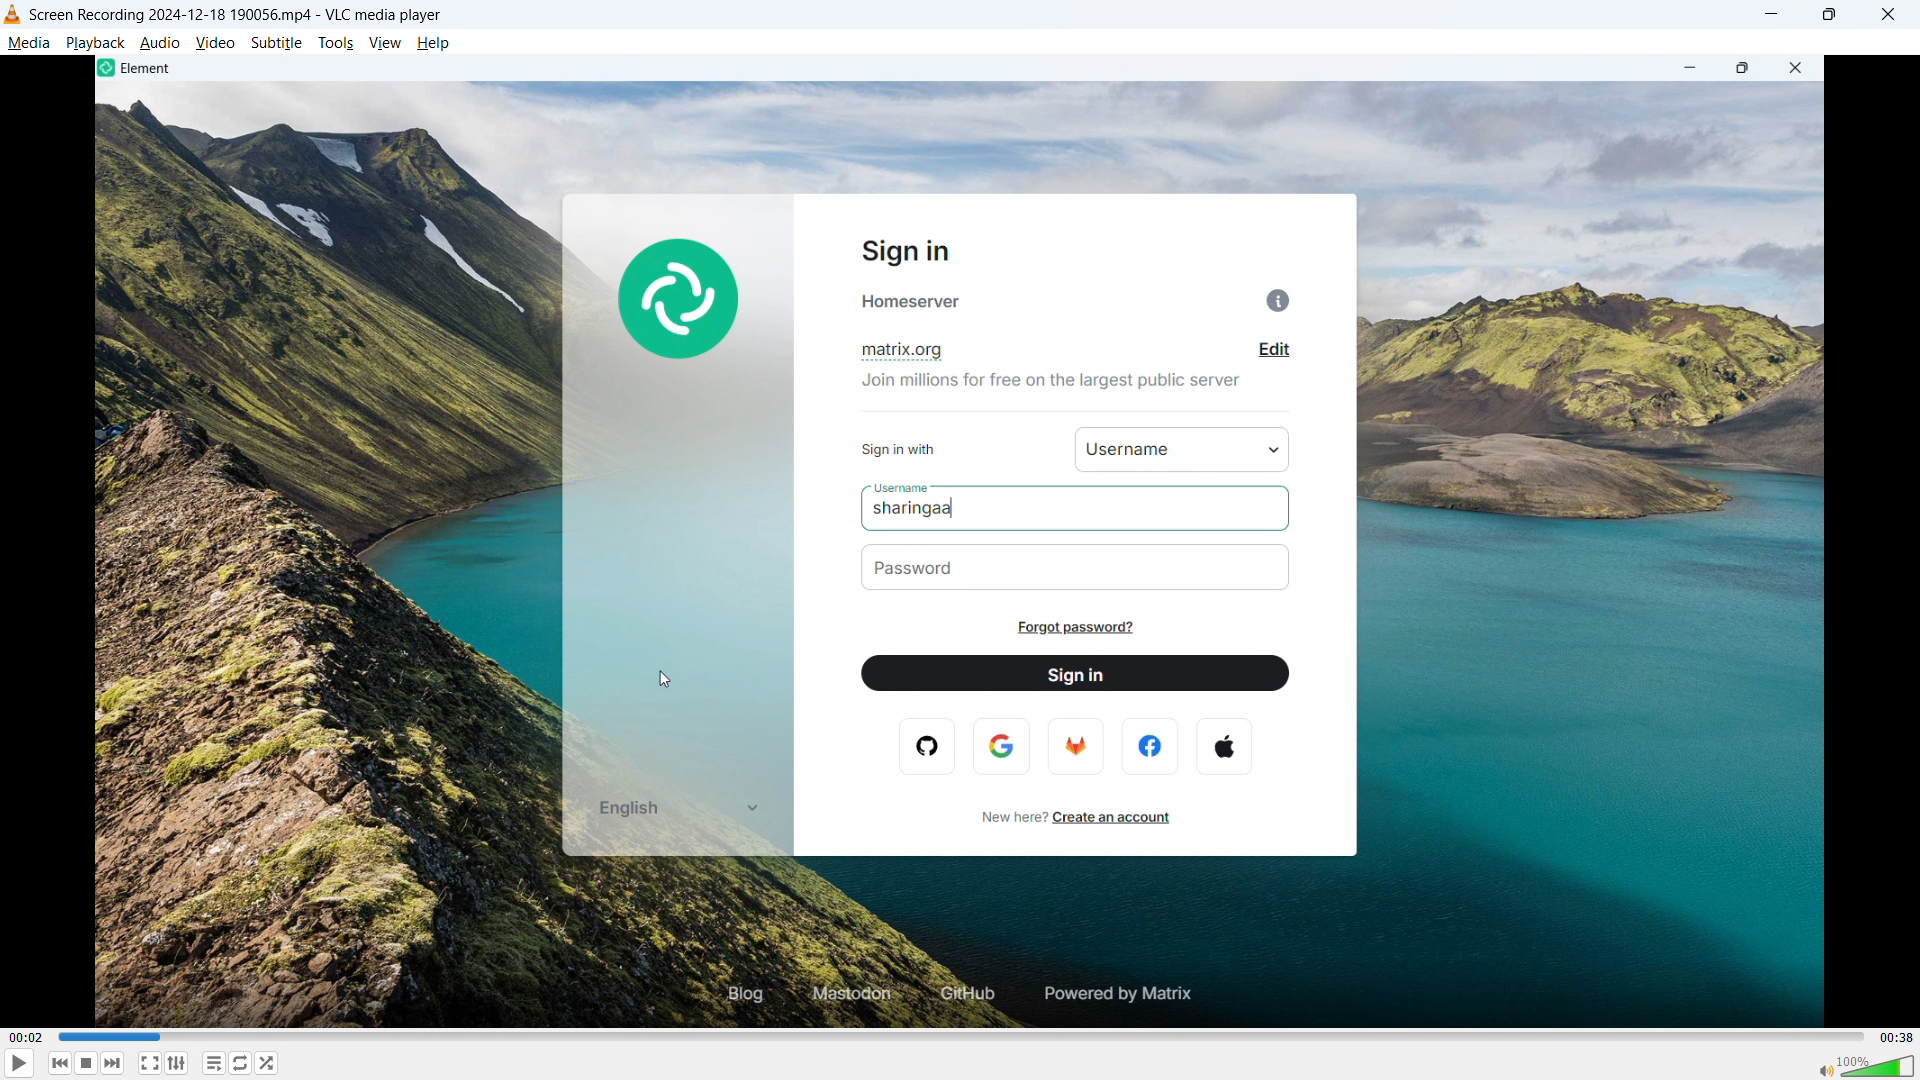 This screenshot has height=1080, width=1920. What do you see at coordinates (1828, 15) in the screenshot?
I see `Maximise ` at bounding box center [1828, 15].